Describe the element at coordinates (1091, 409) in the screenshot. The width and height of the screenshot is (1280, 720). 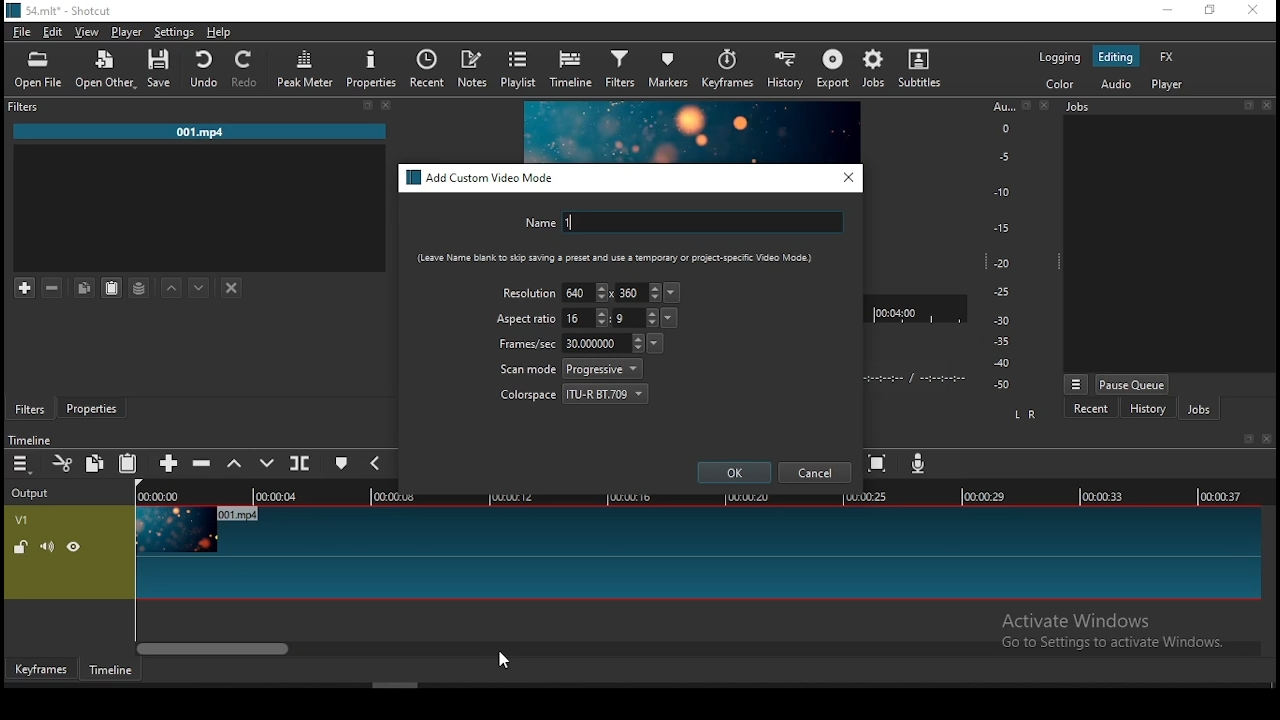
I see `recent` at that location.